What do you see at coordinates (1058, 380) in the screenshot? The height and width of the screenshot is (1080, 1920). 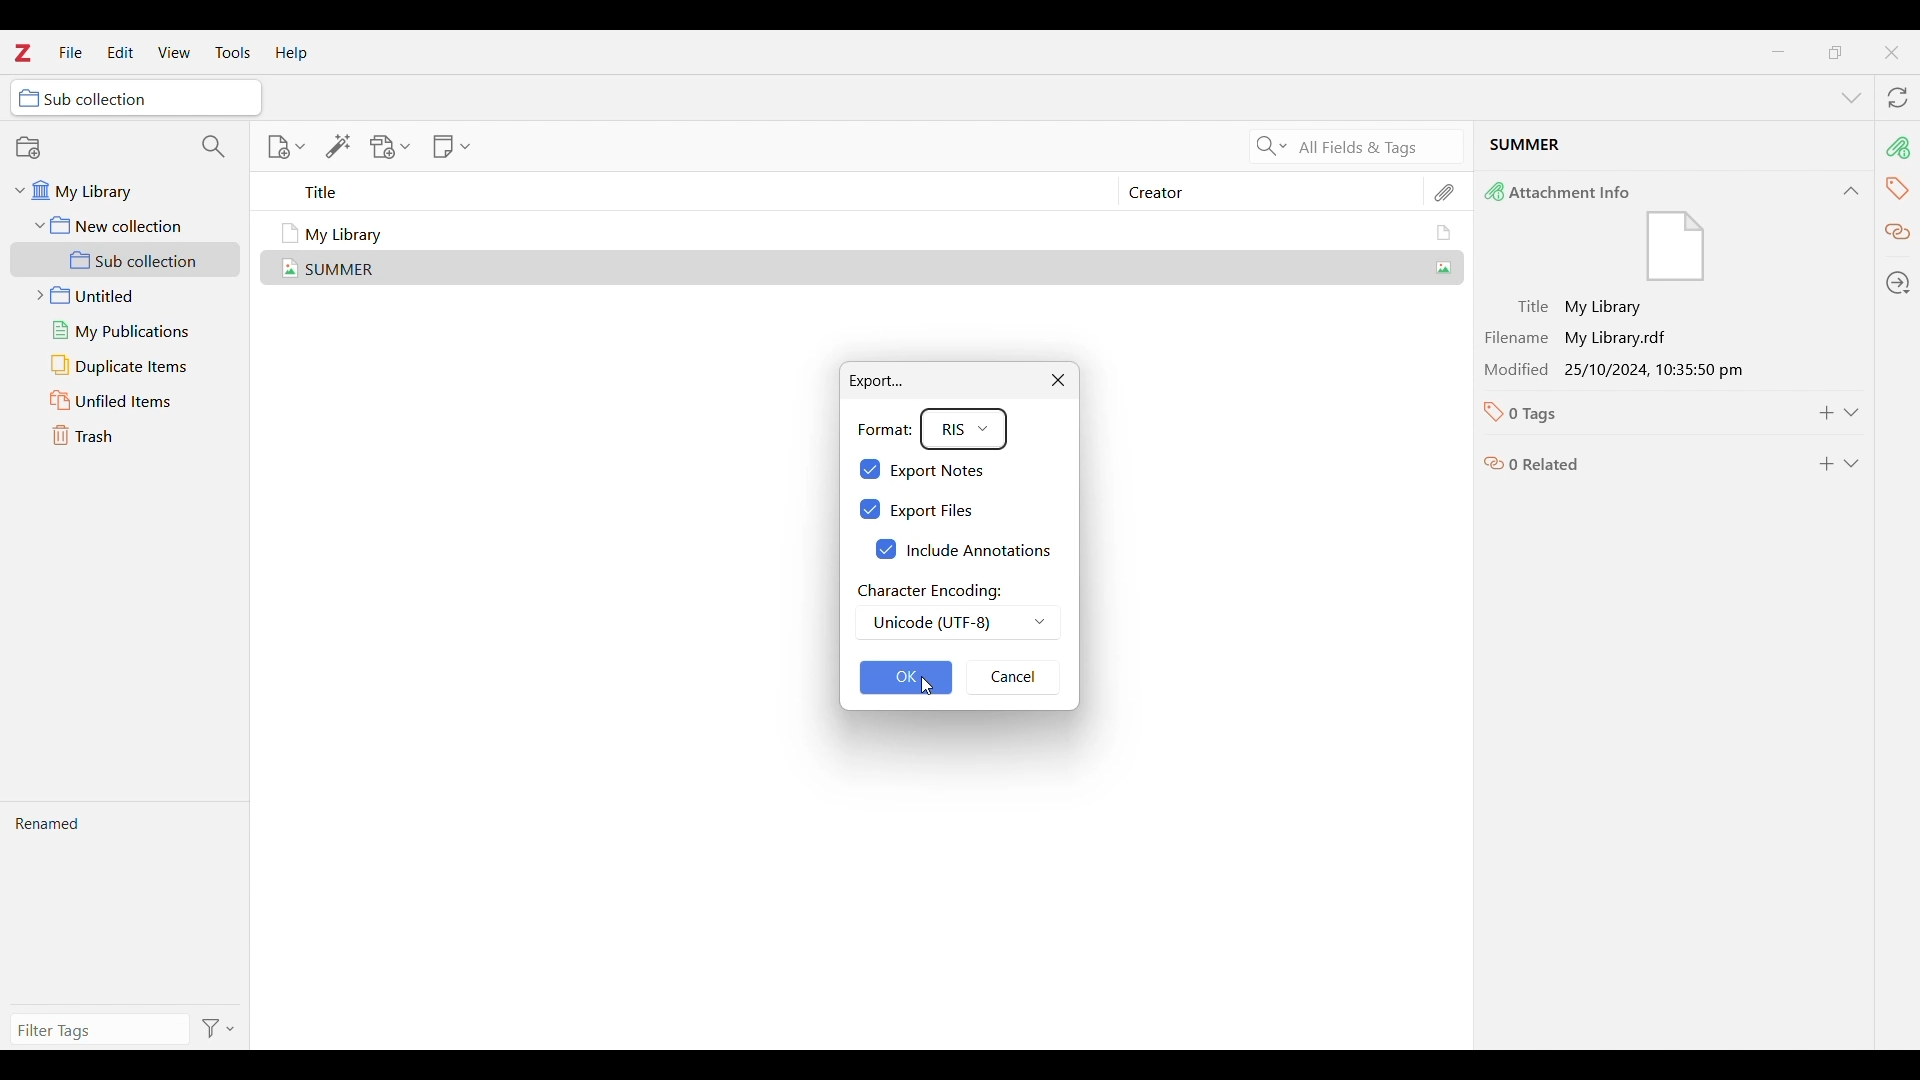 I see `Close` at bounding box center [1058, 380].